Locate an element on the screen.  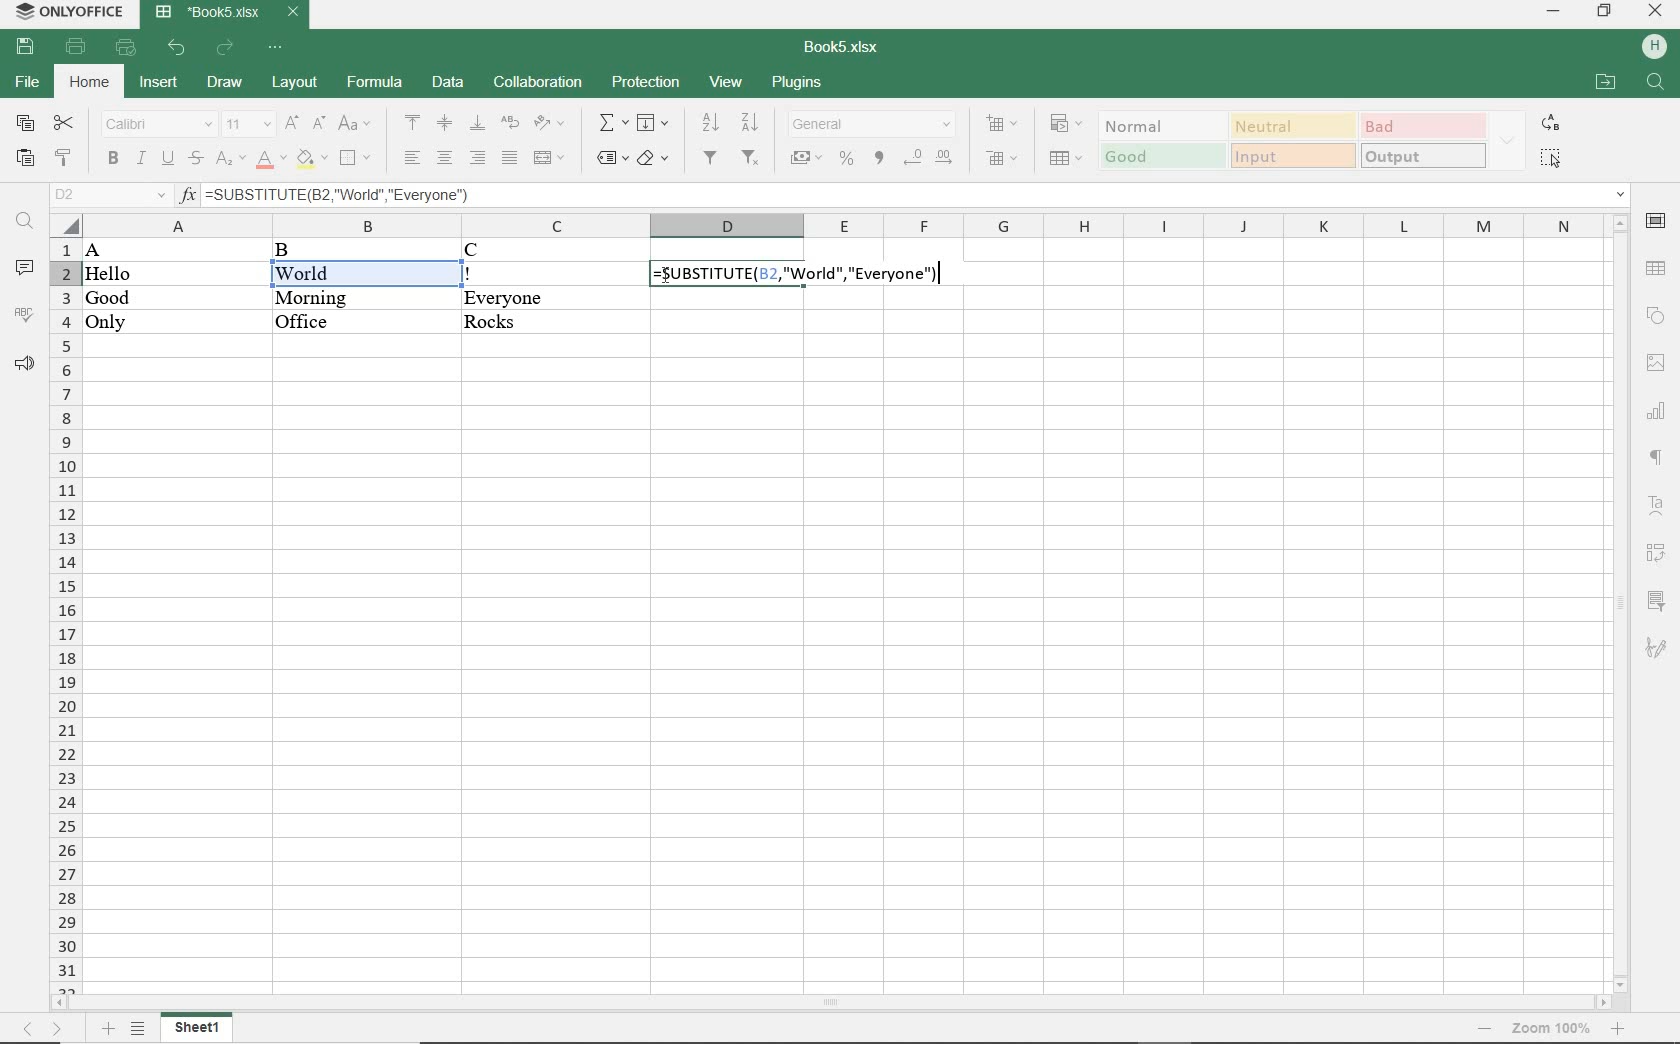
undo is located at coordinates (179, 48).